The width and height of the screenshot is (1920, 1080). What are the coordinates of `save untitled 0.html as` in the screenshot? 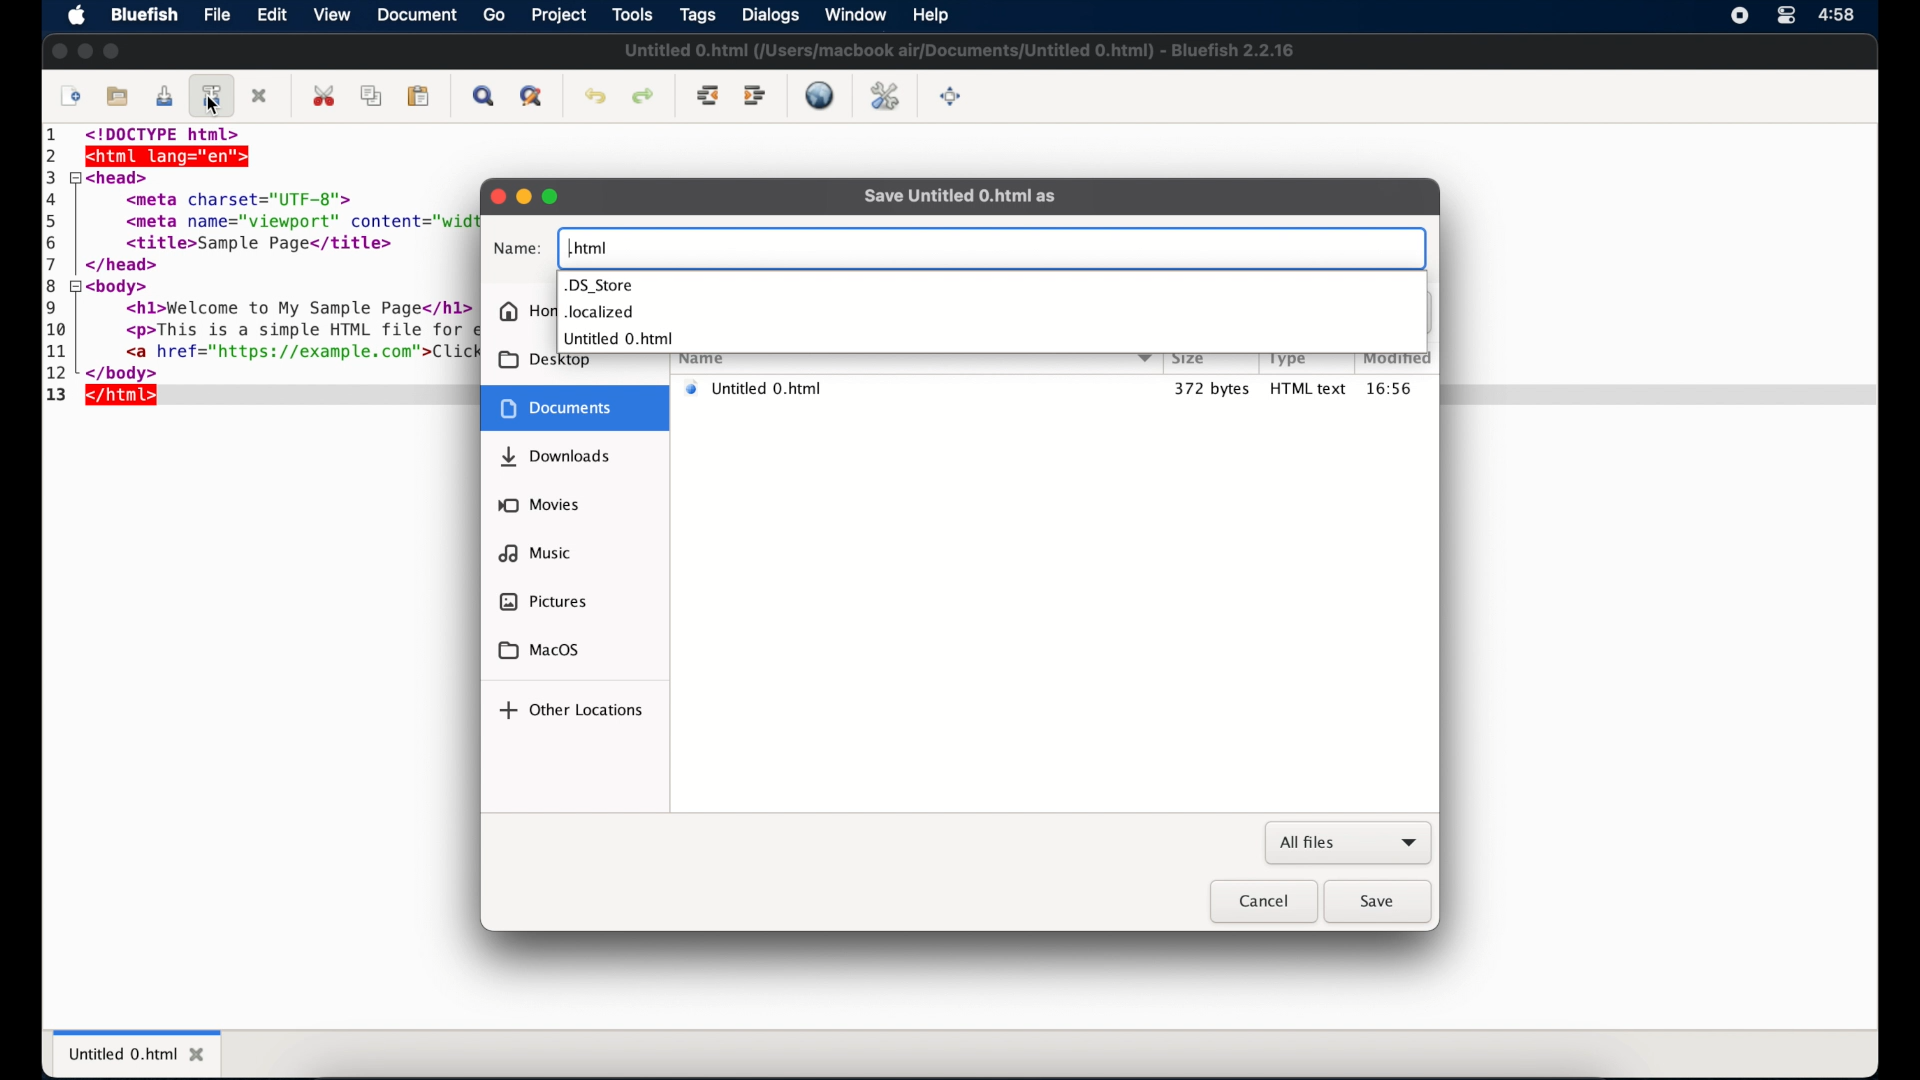 It's located at (960, 196).